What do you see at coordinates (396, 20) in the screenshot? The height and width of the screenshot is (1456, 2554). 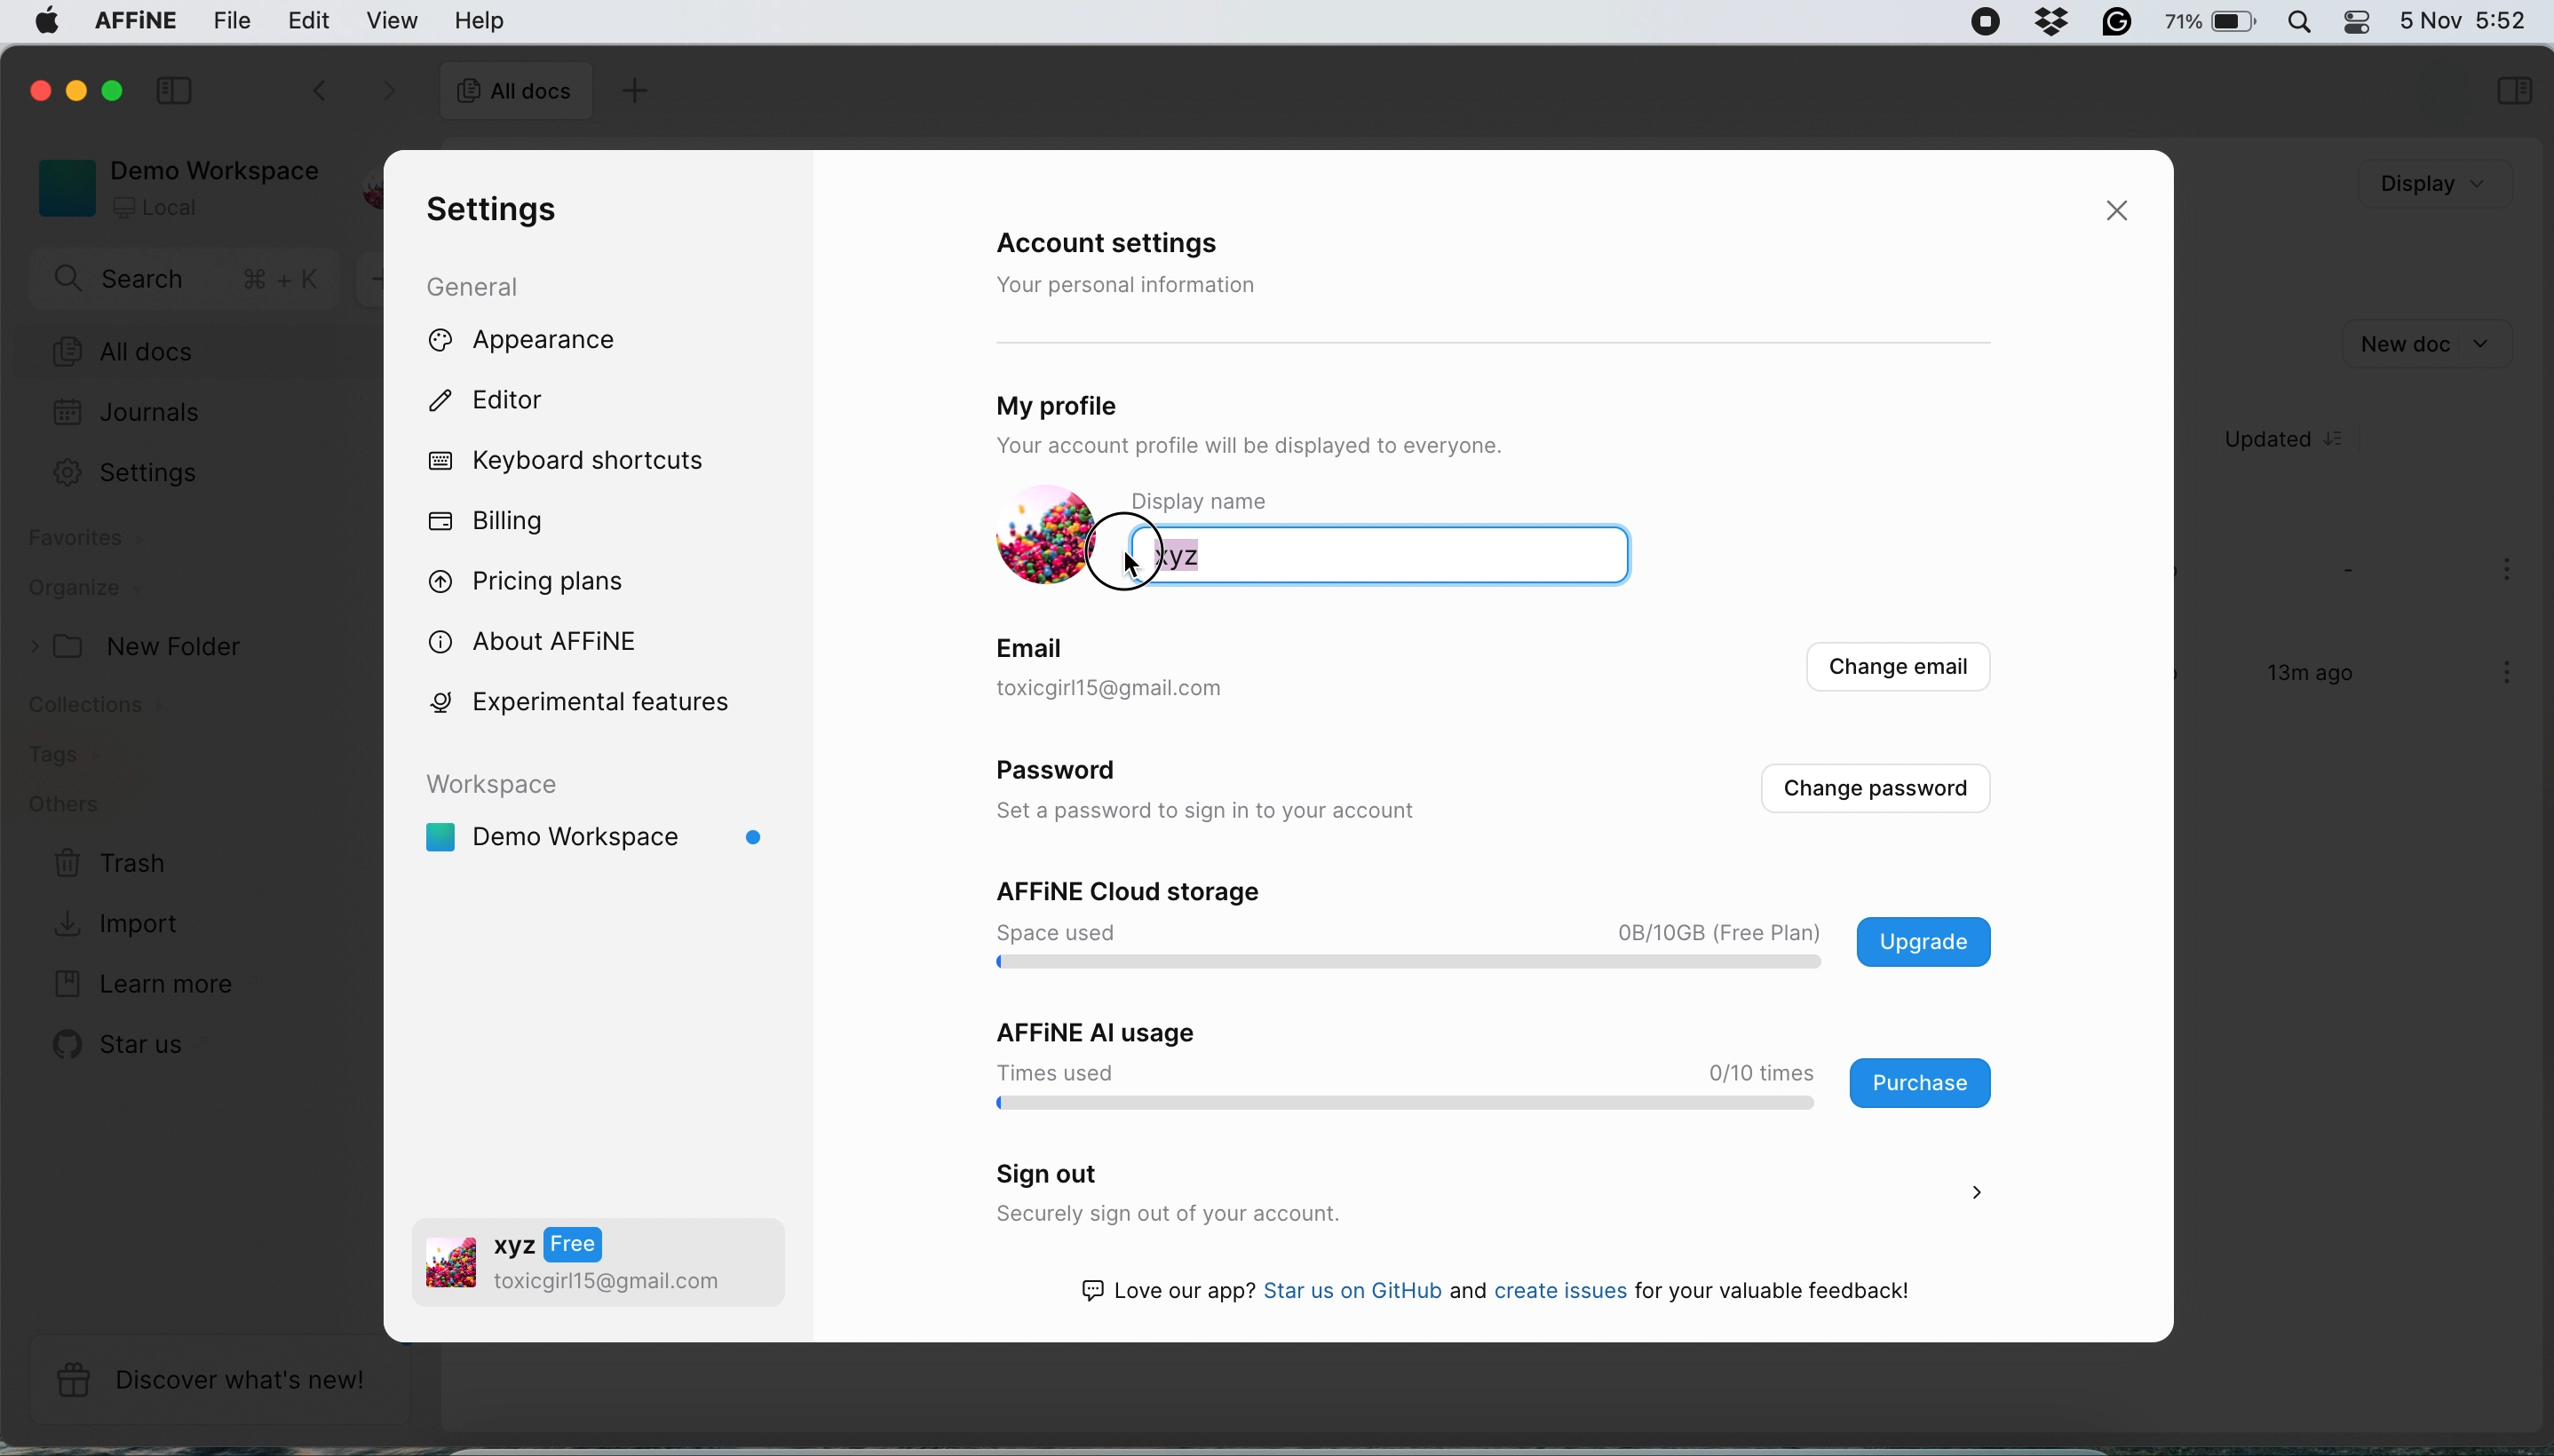 I see `view` at bounding box center [396, 20].